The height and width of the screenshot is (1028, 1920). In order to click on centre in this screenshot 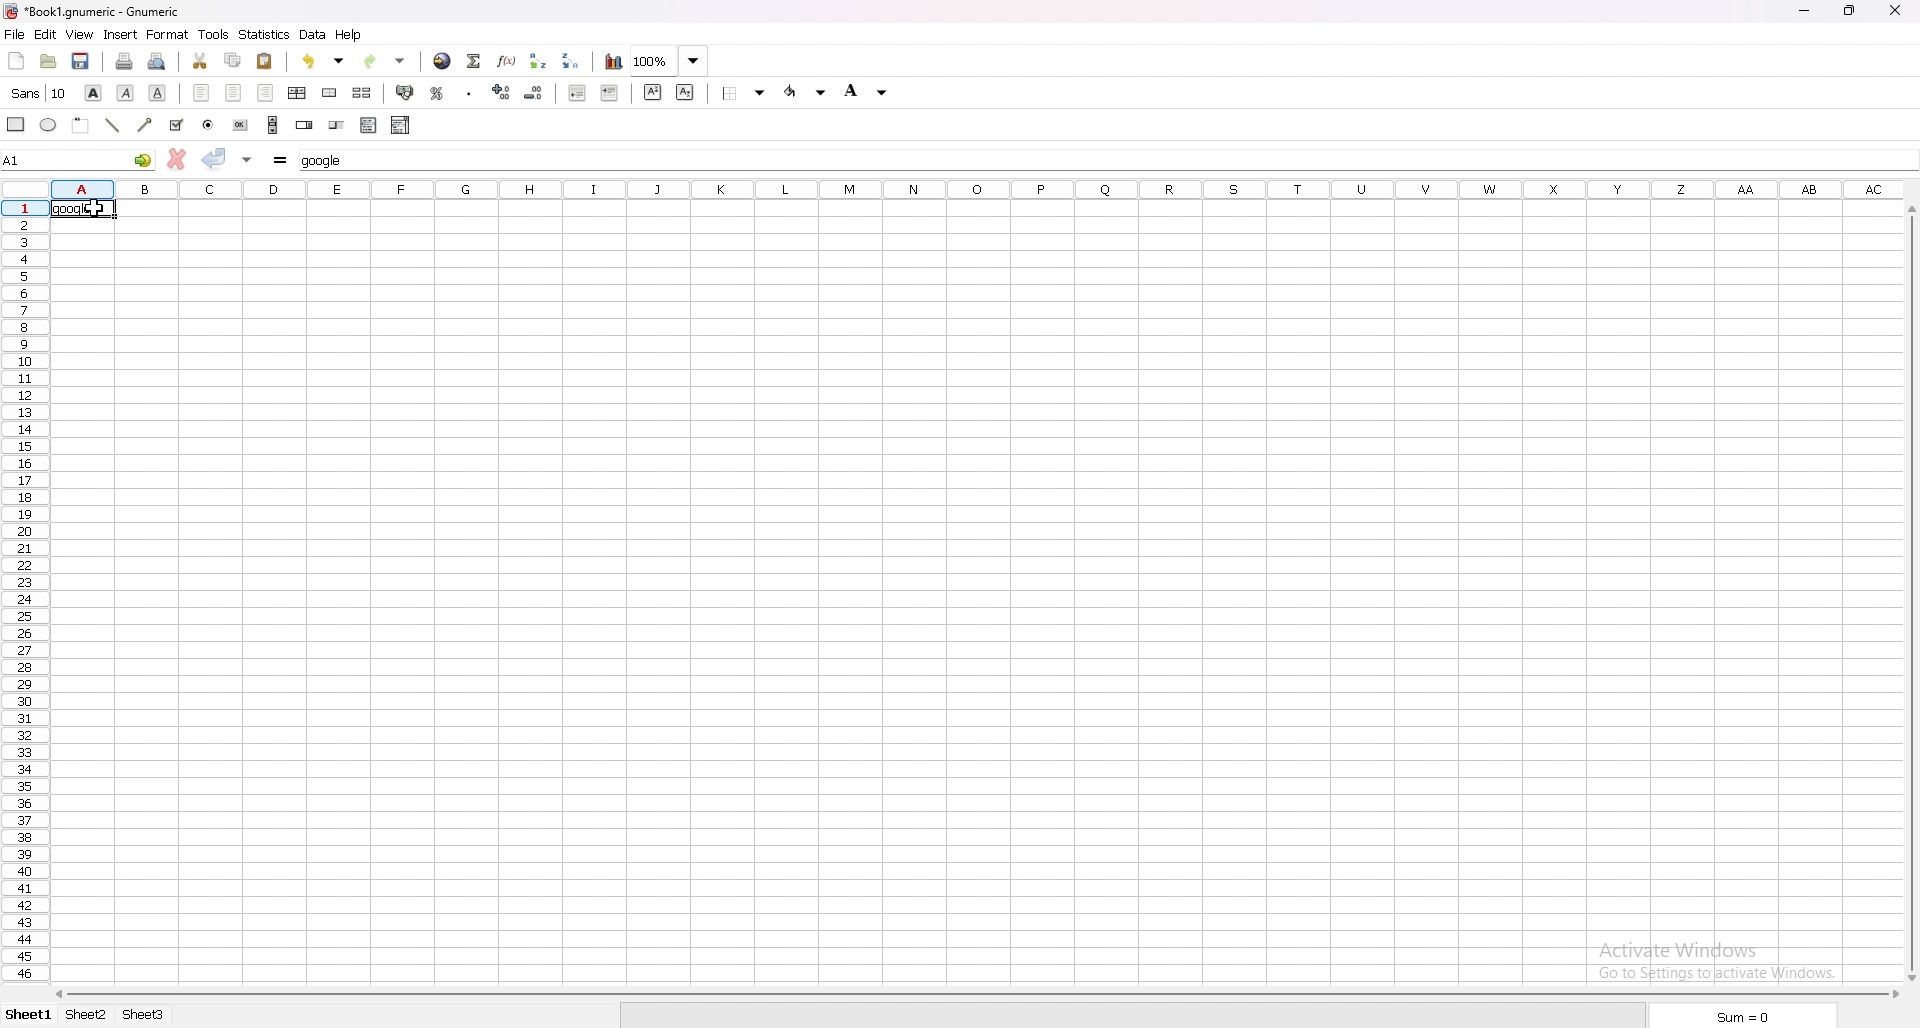, I will do `click(233, 92)`.